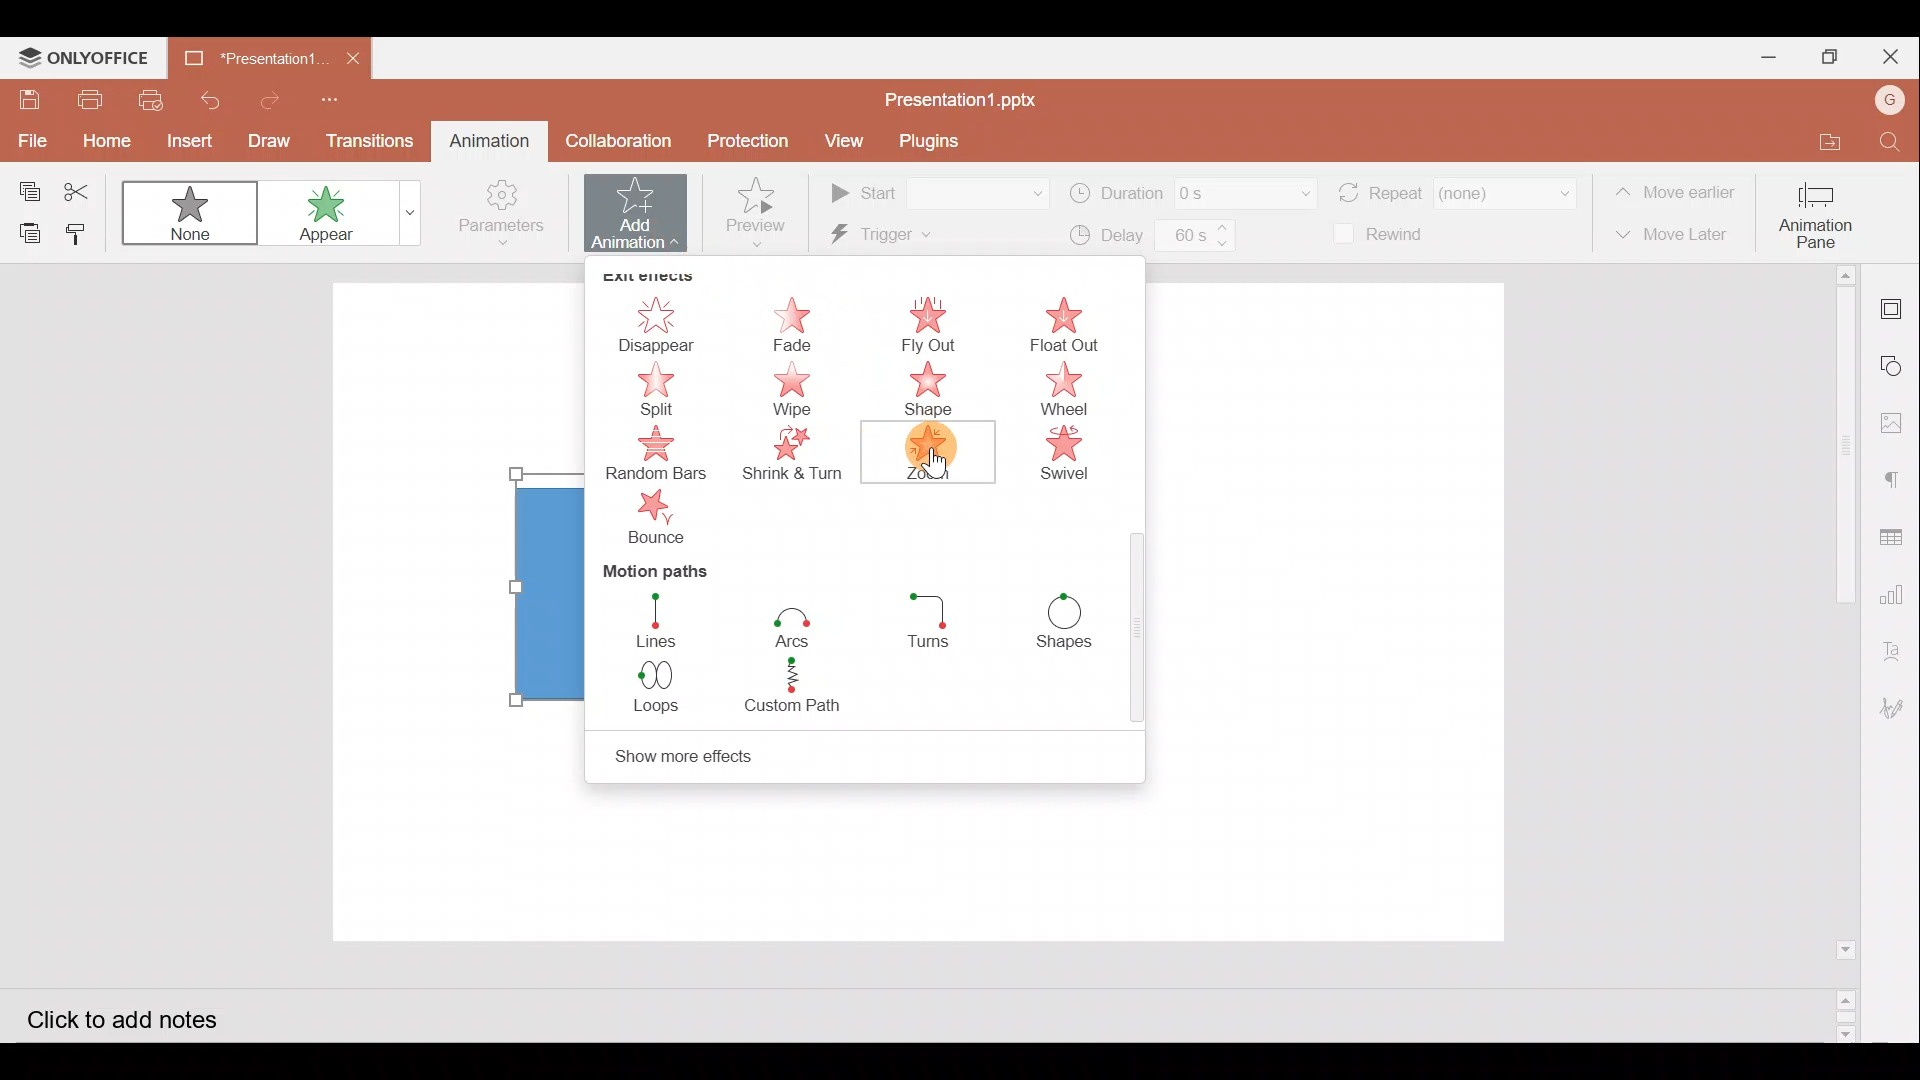  Describe the element at coordinates (185, 140) in the screenshot. I see `Insert` at that location.